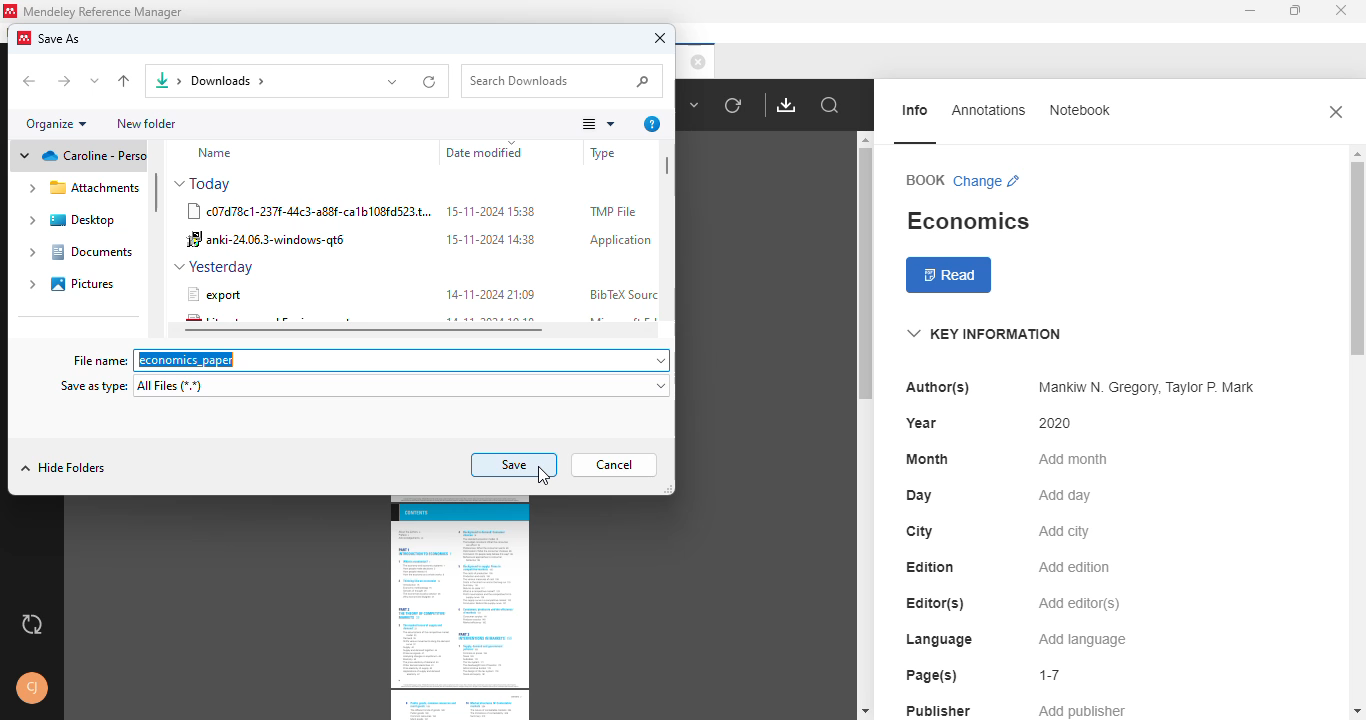  Describe the element at coordinates (489, 239) in the screenshot. I see `15-11-2024` at that location.